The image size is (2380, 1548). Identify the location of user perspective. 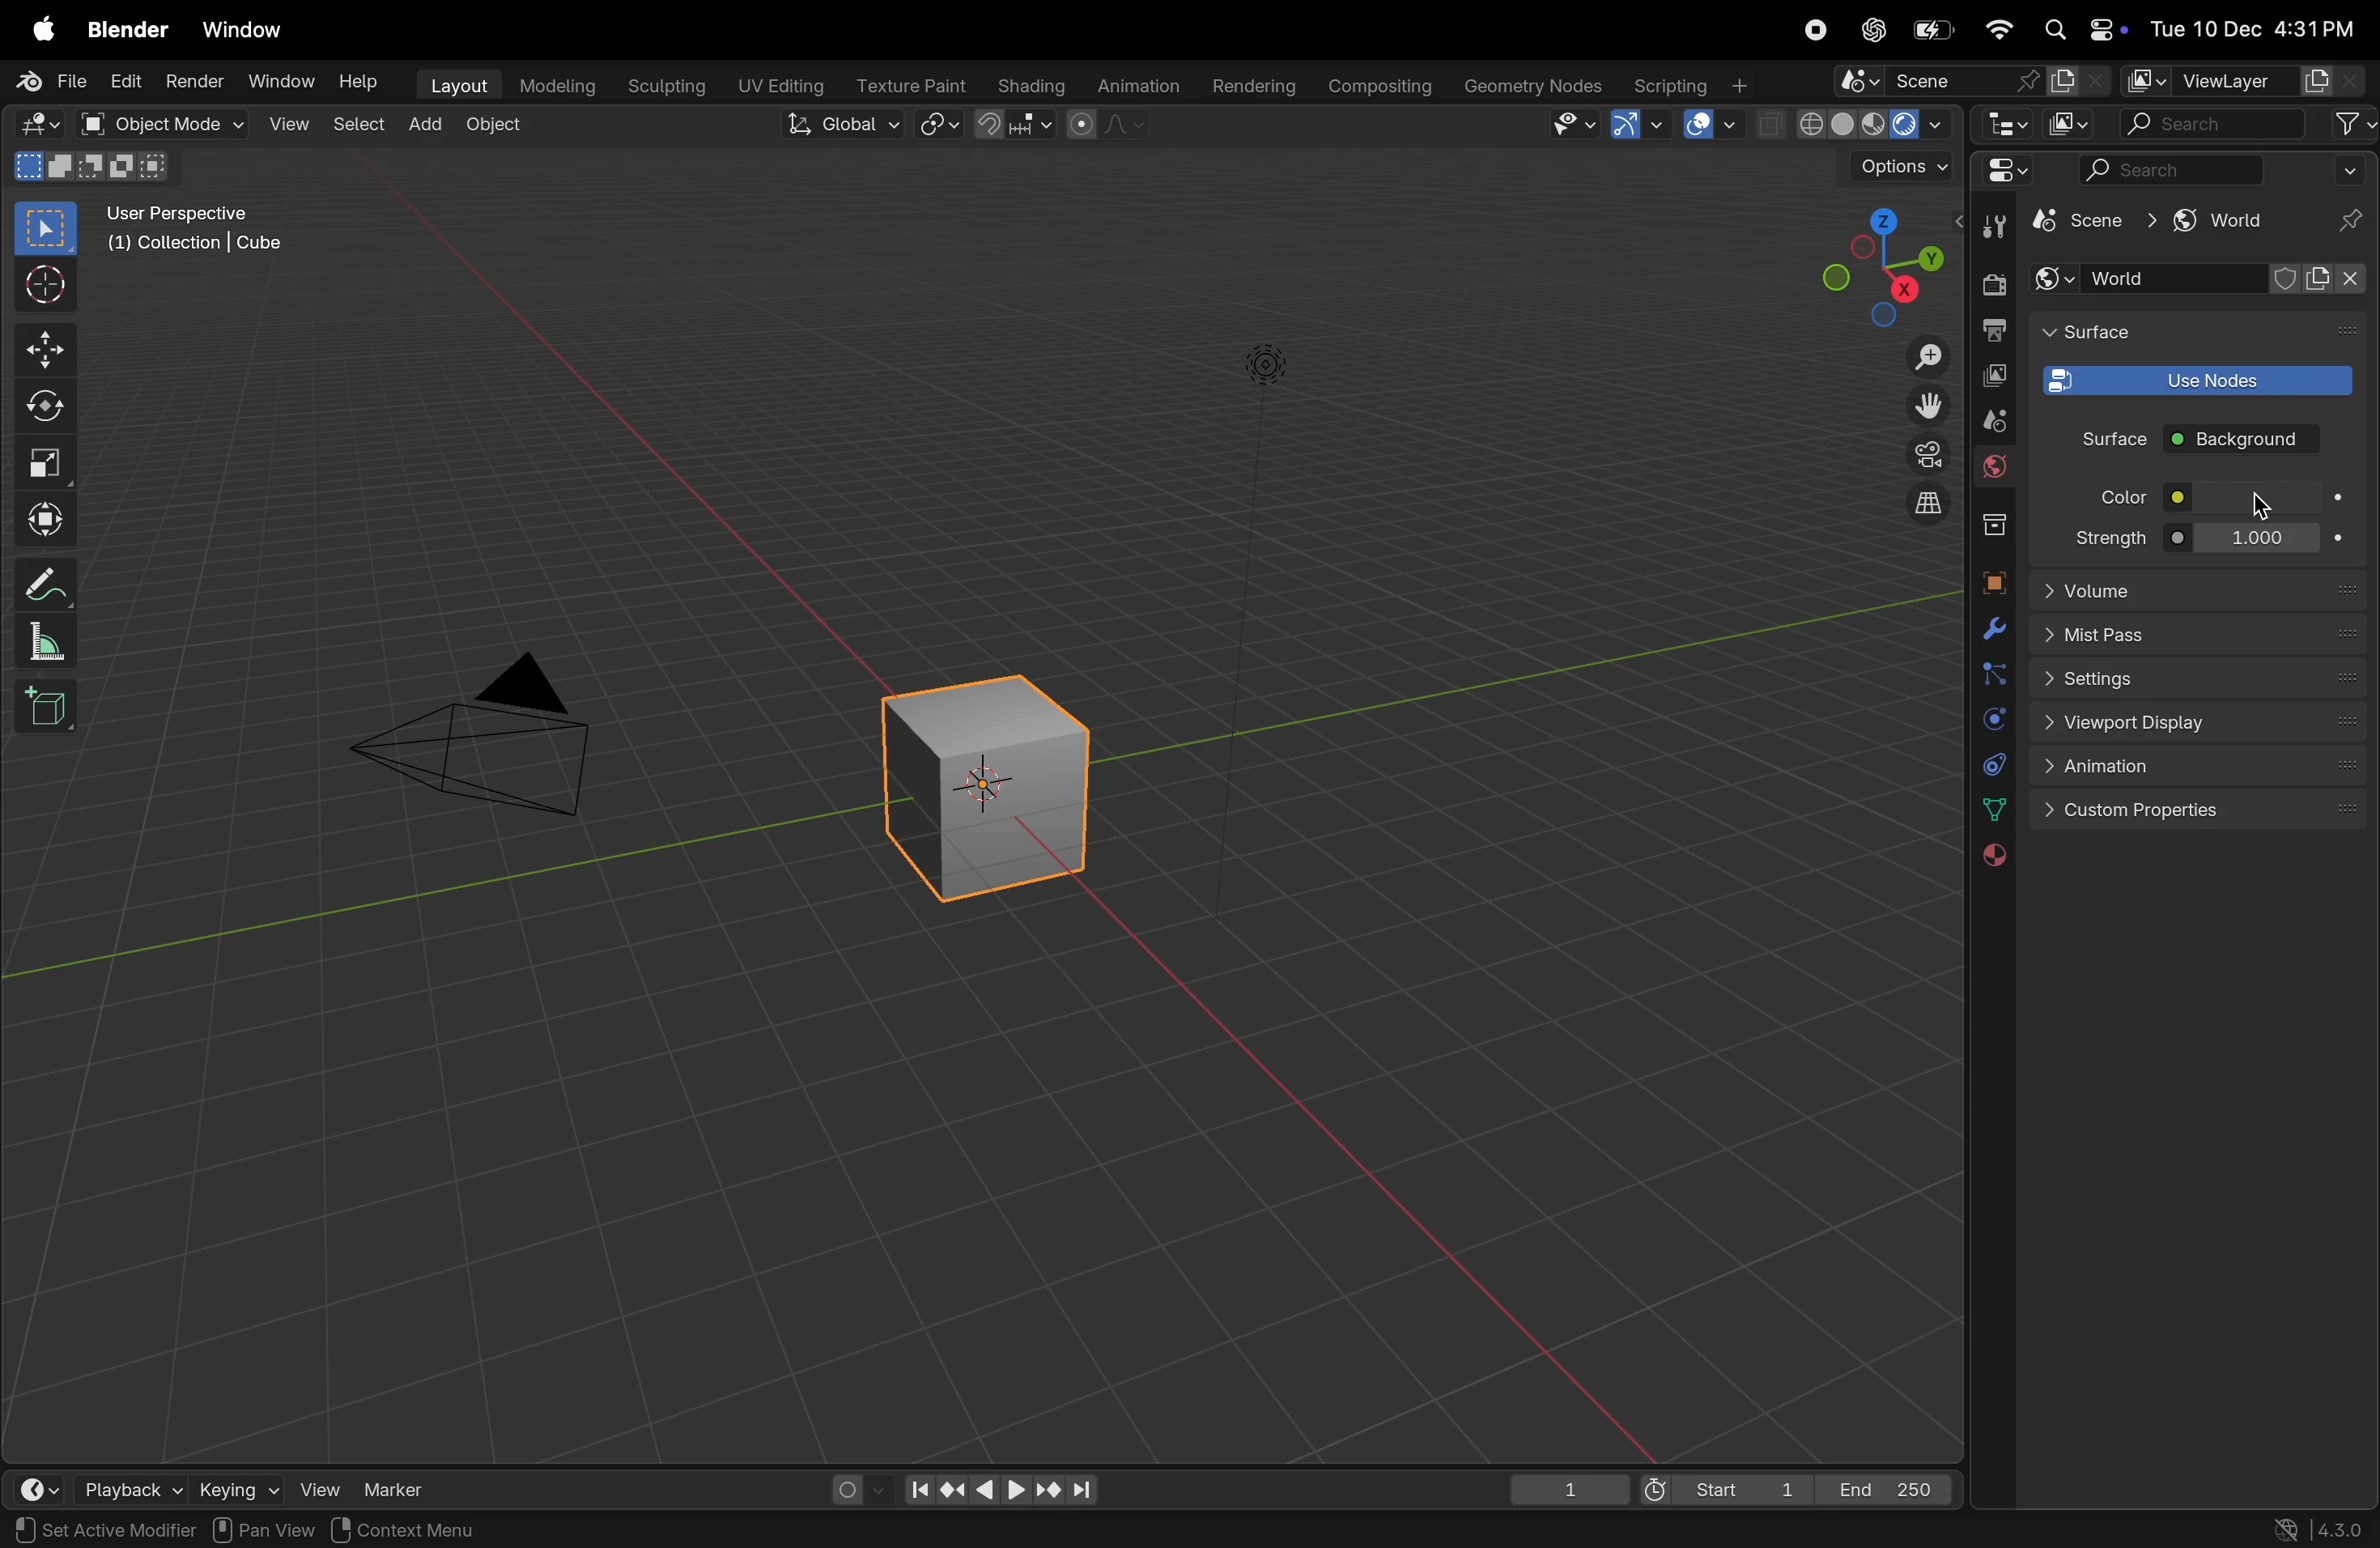
(207, 233).